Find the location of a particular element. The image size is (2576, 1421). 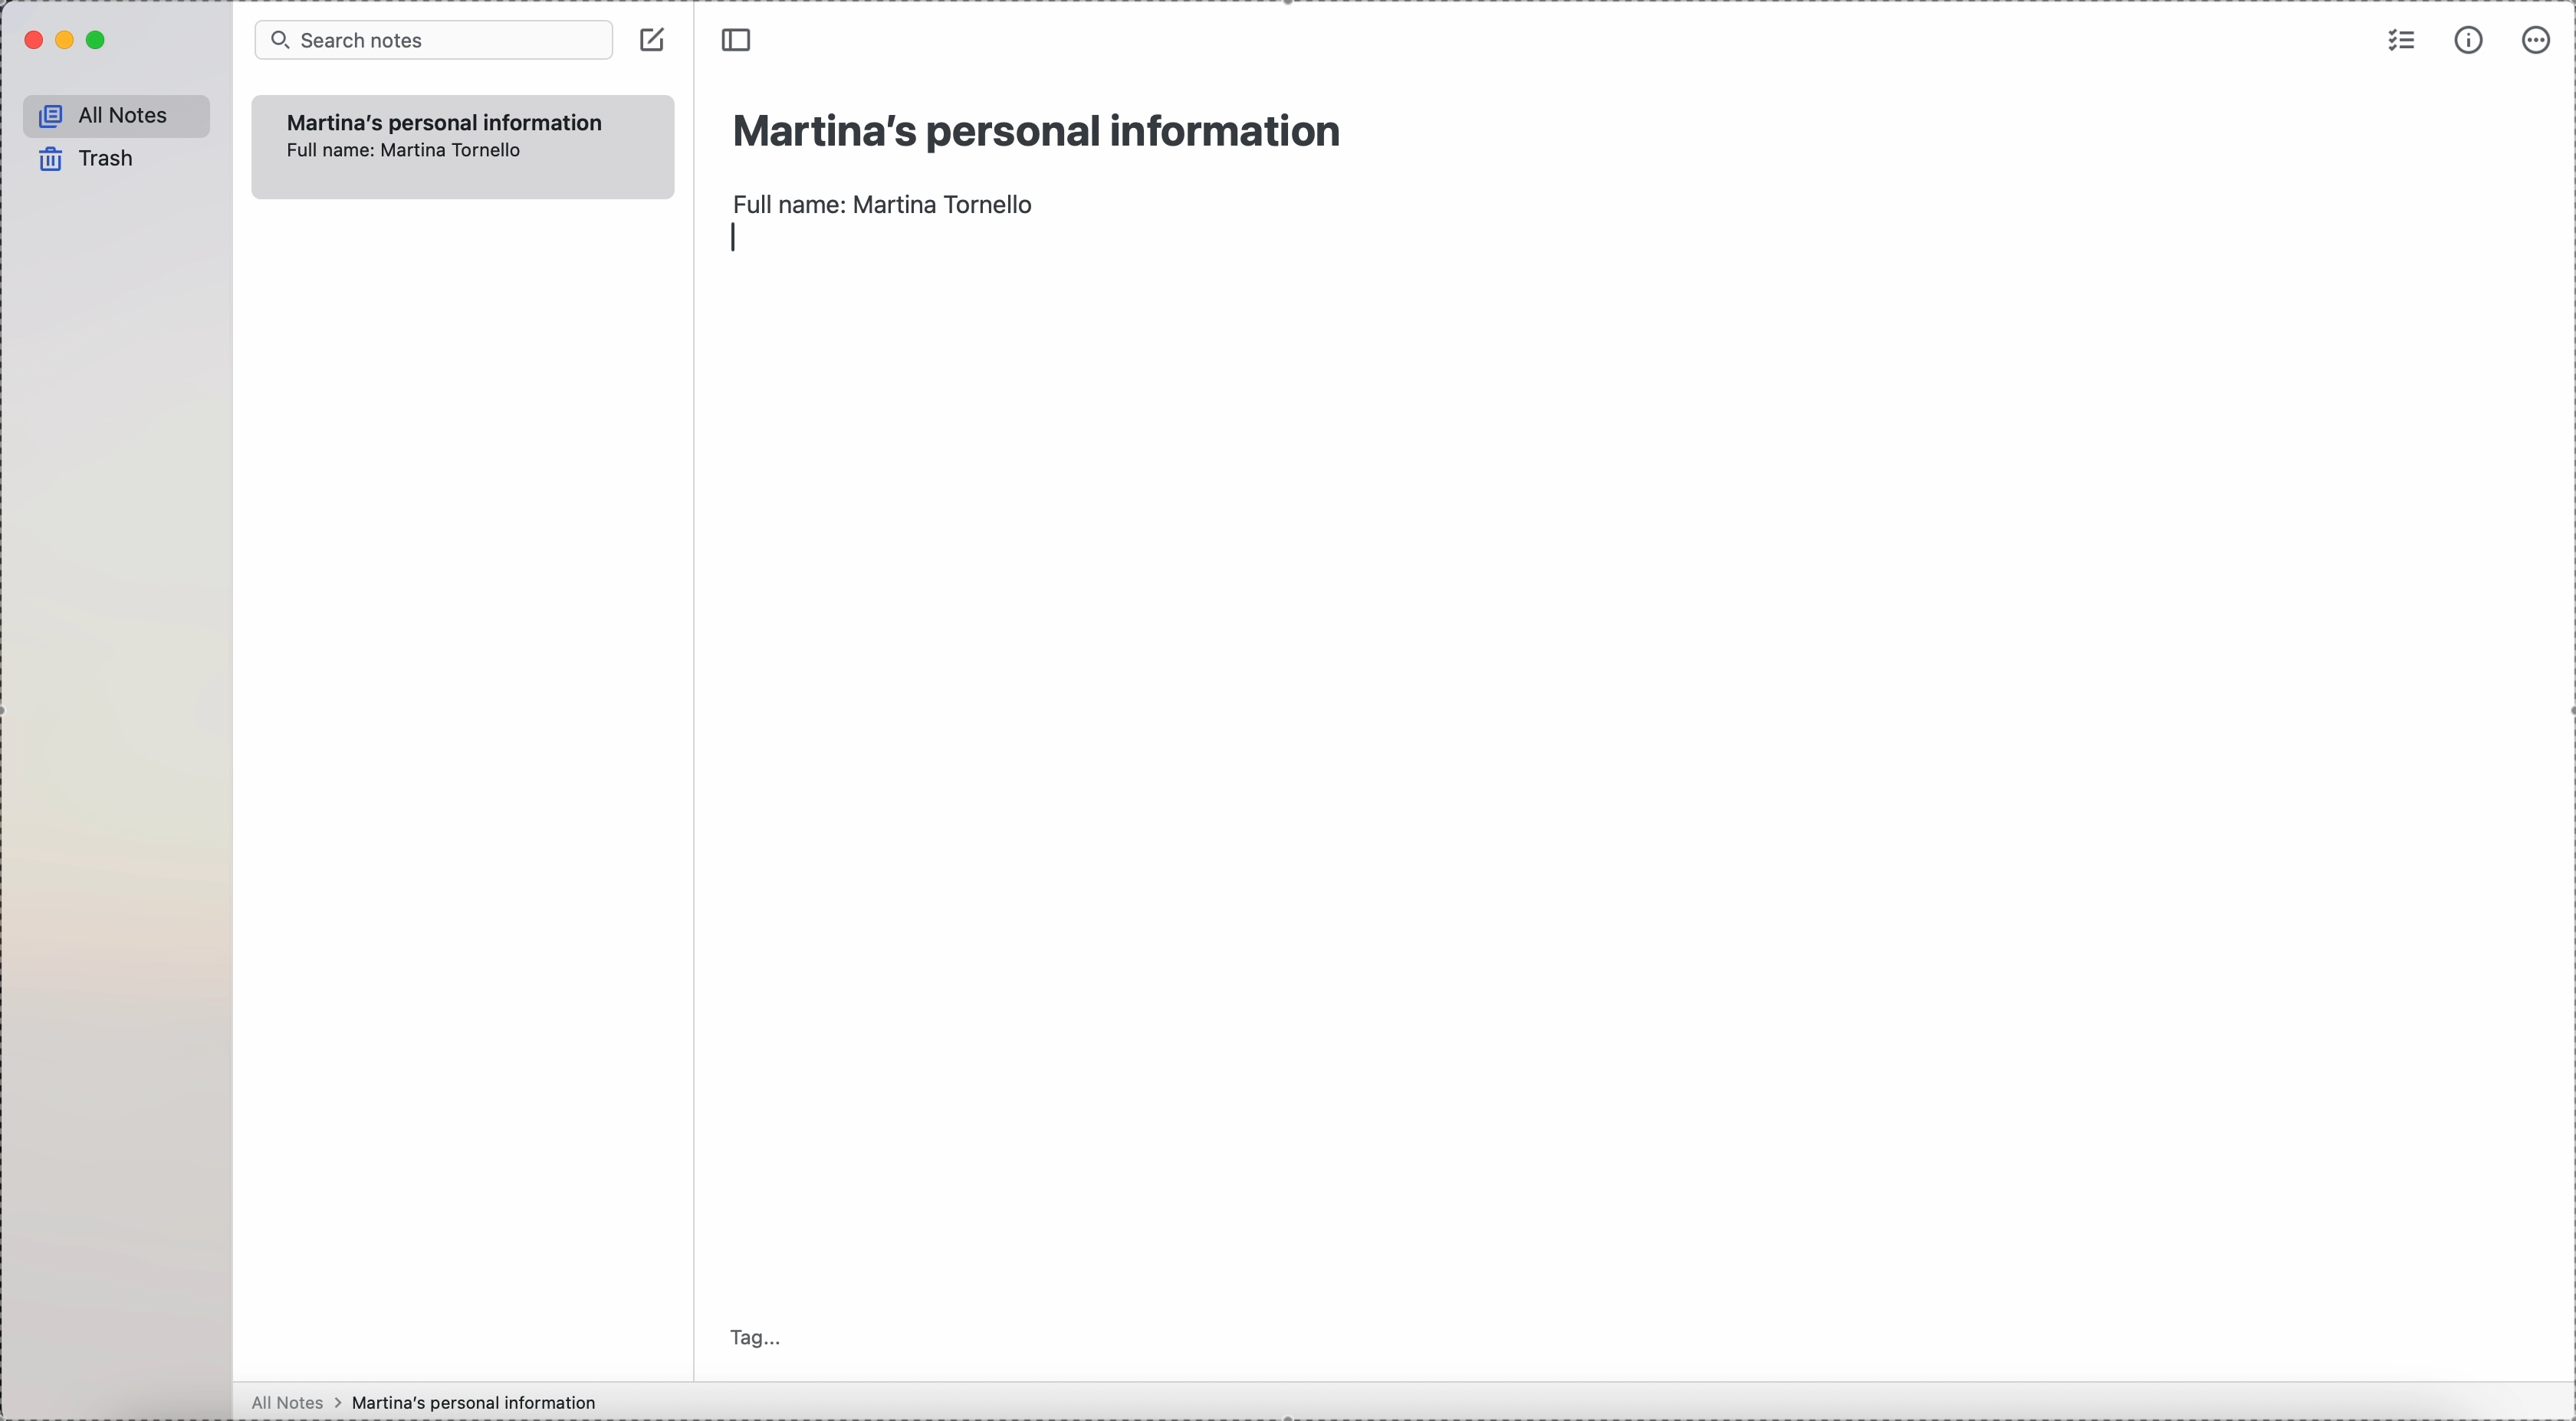

minimize Simplenote is located at coordinates (69, 40).